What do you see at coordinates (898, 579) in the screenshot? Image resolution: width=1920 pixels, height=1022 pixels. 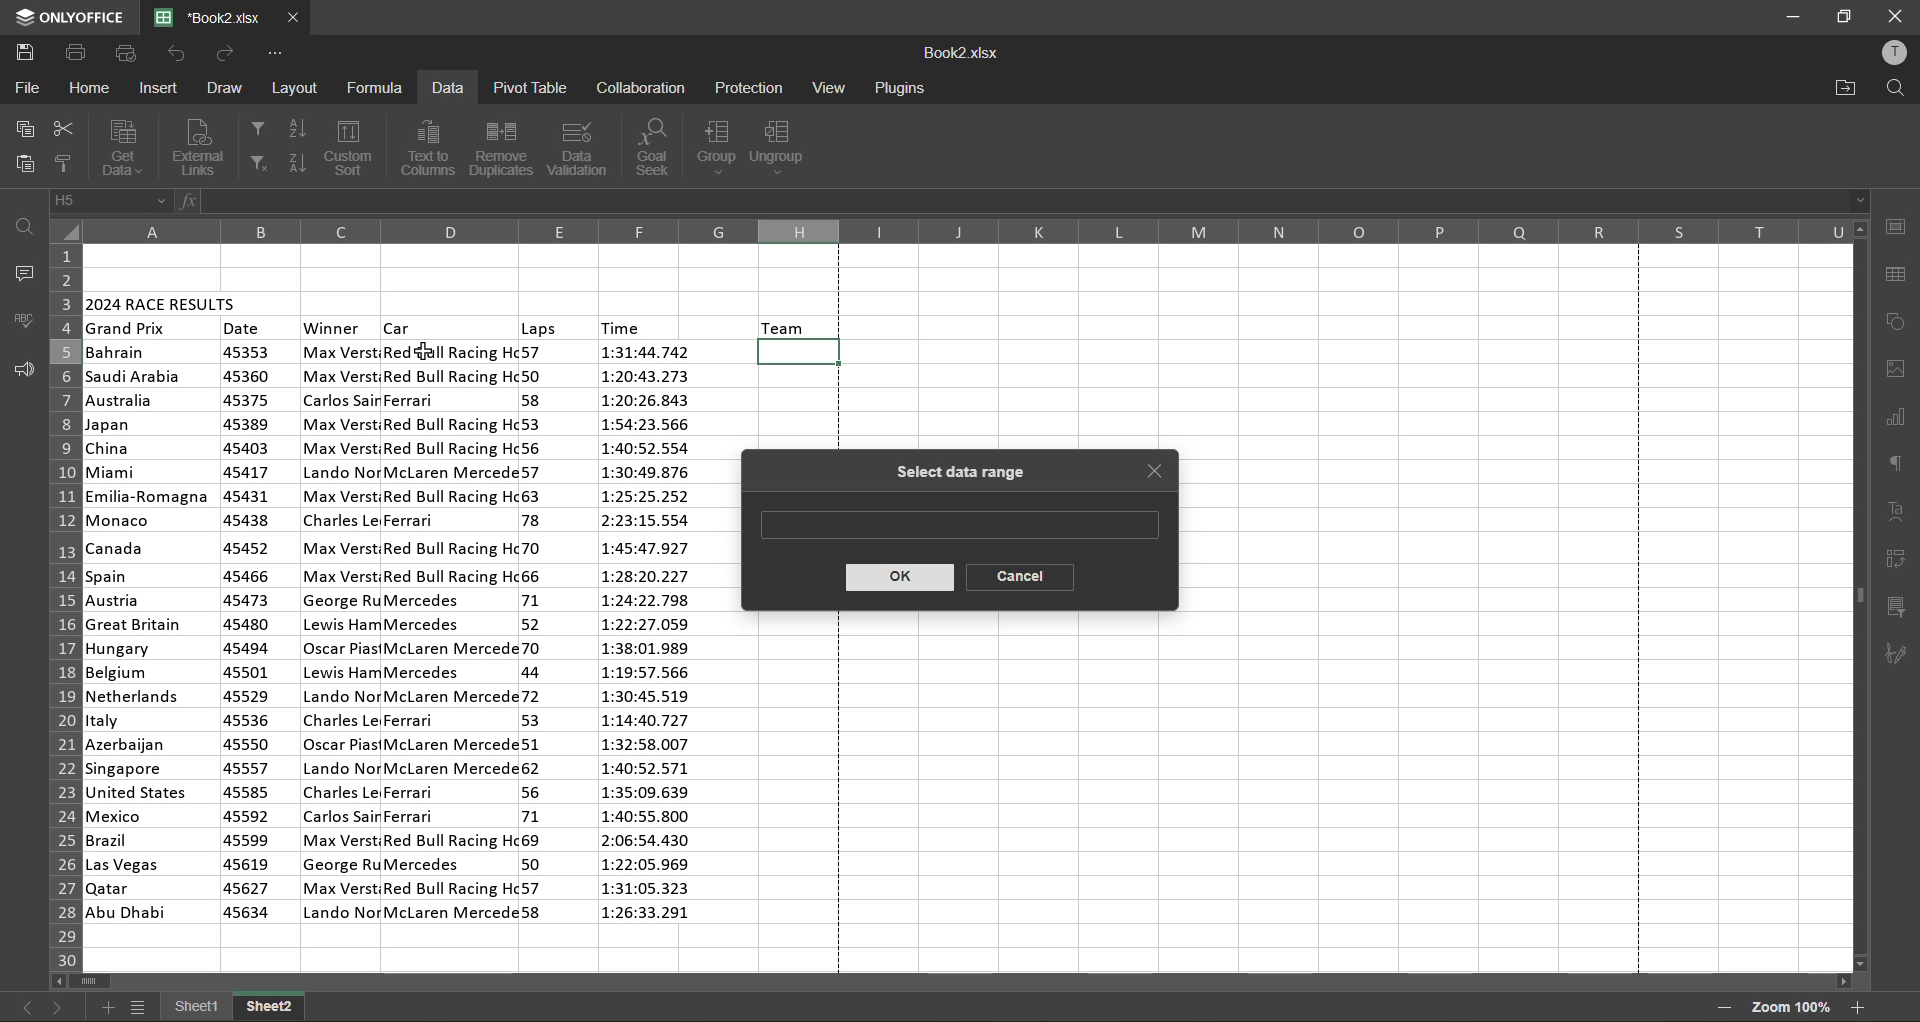 I see `ok` at bounding box center [898, 579].